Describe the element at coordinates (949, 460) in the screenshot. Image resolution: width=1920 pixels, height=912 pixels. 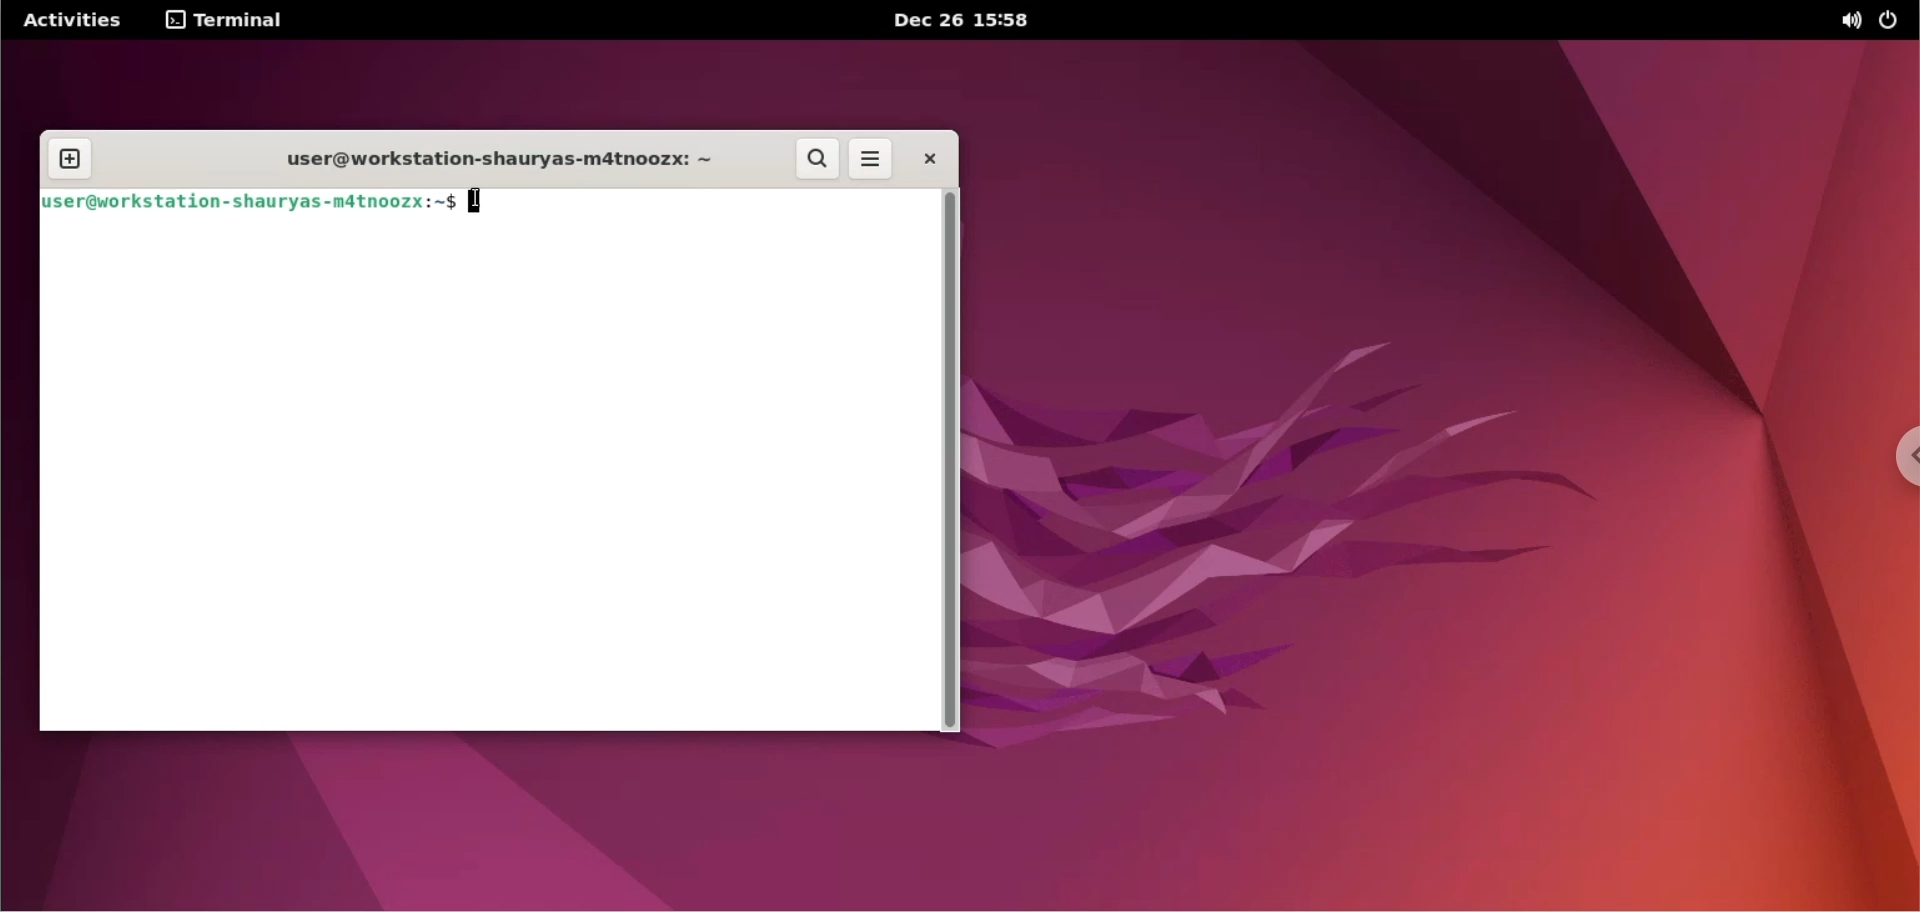
I see `scrollbar` at that location.